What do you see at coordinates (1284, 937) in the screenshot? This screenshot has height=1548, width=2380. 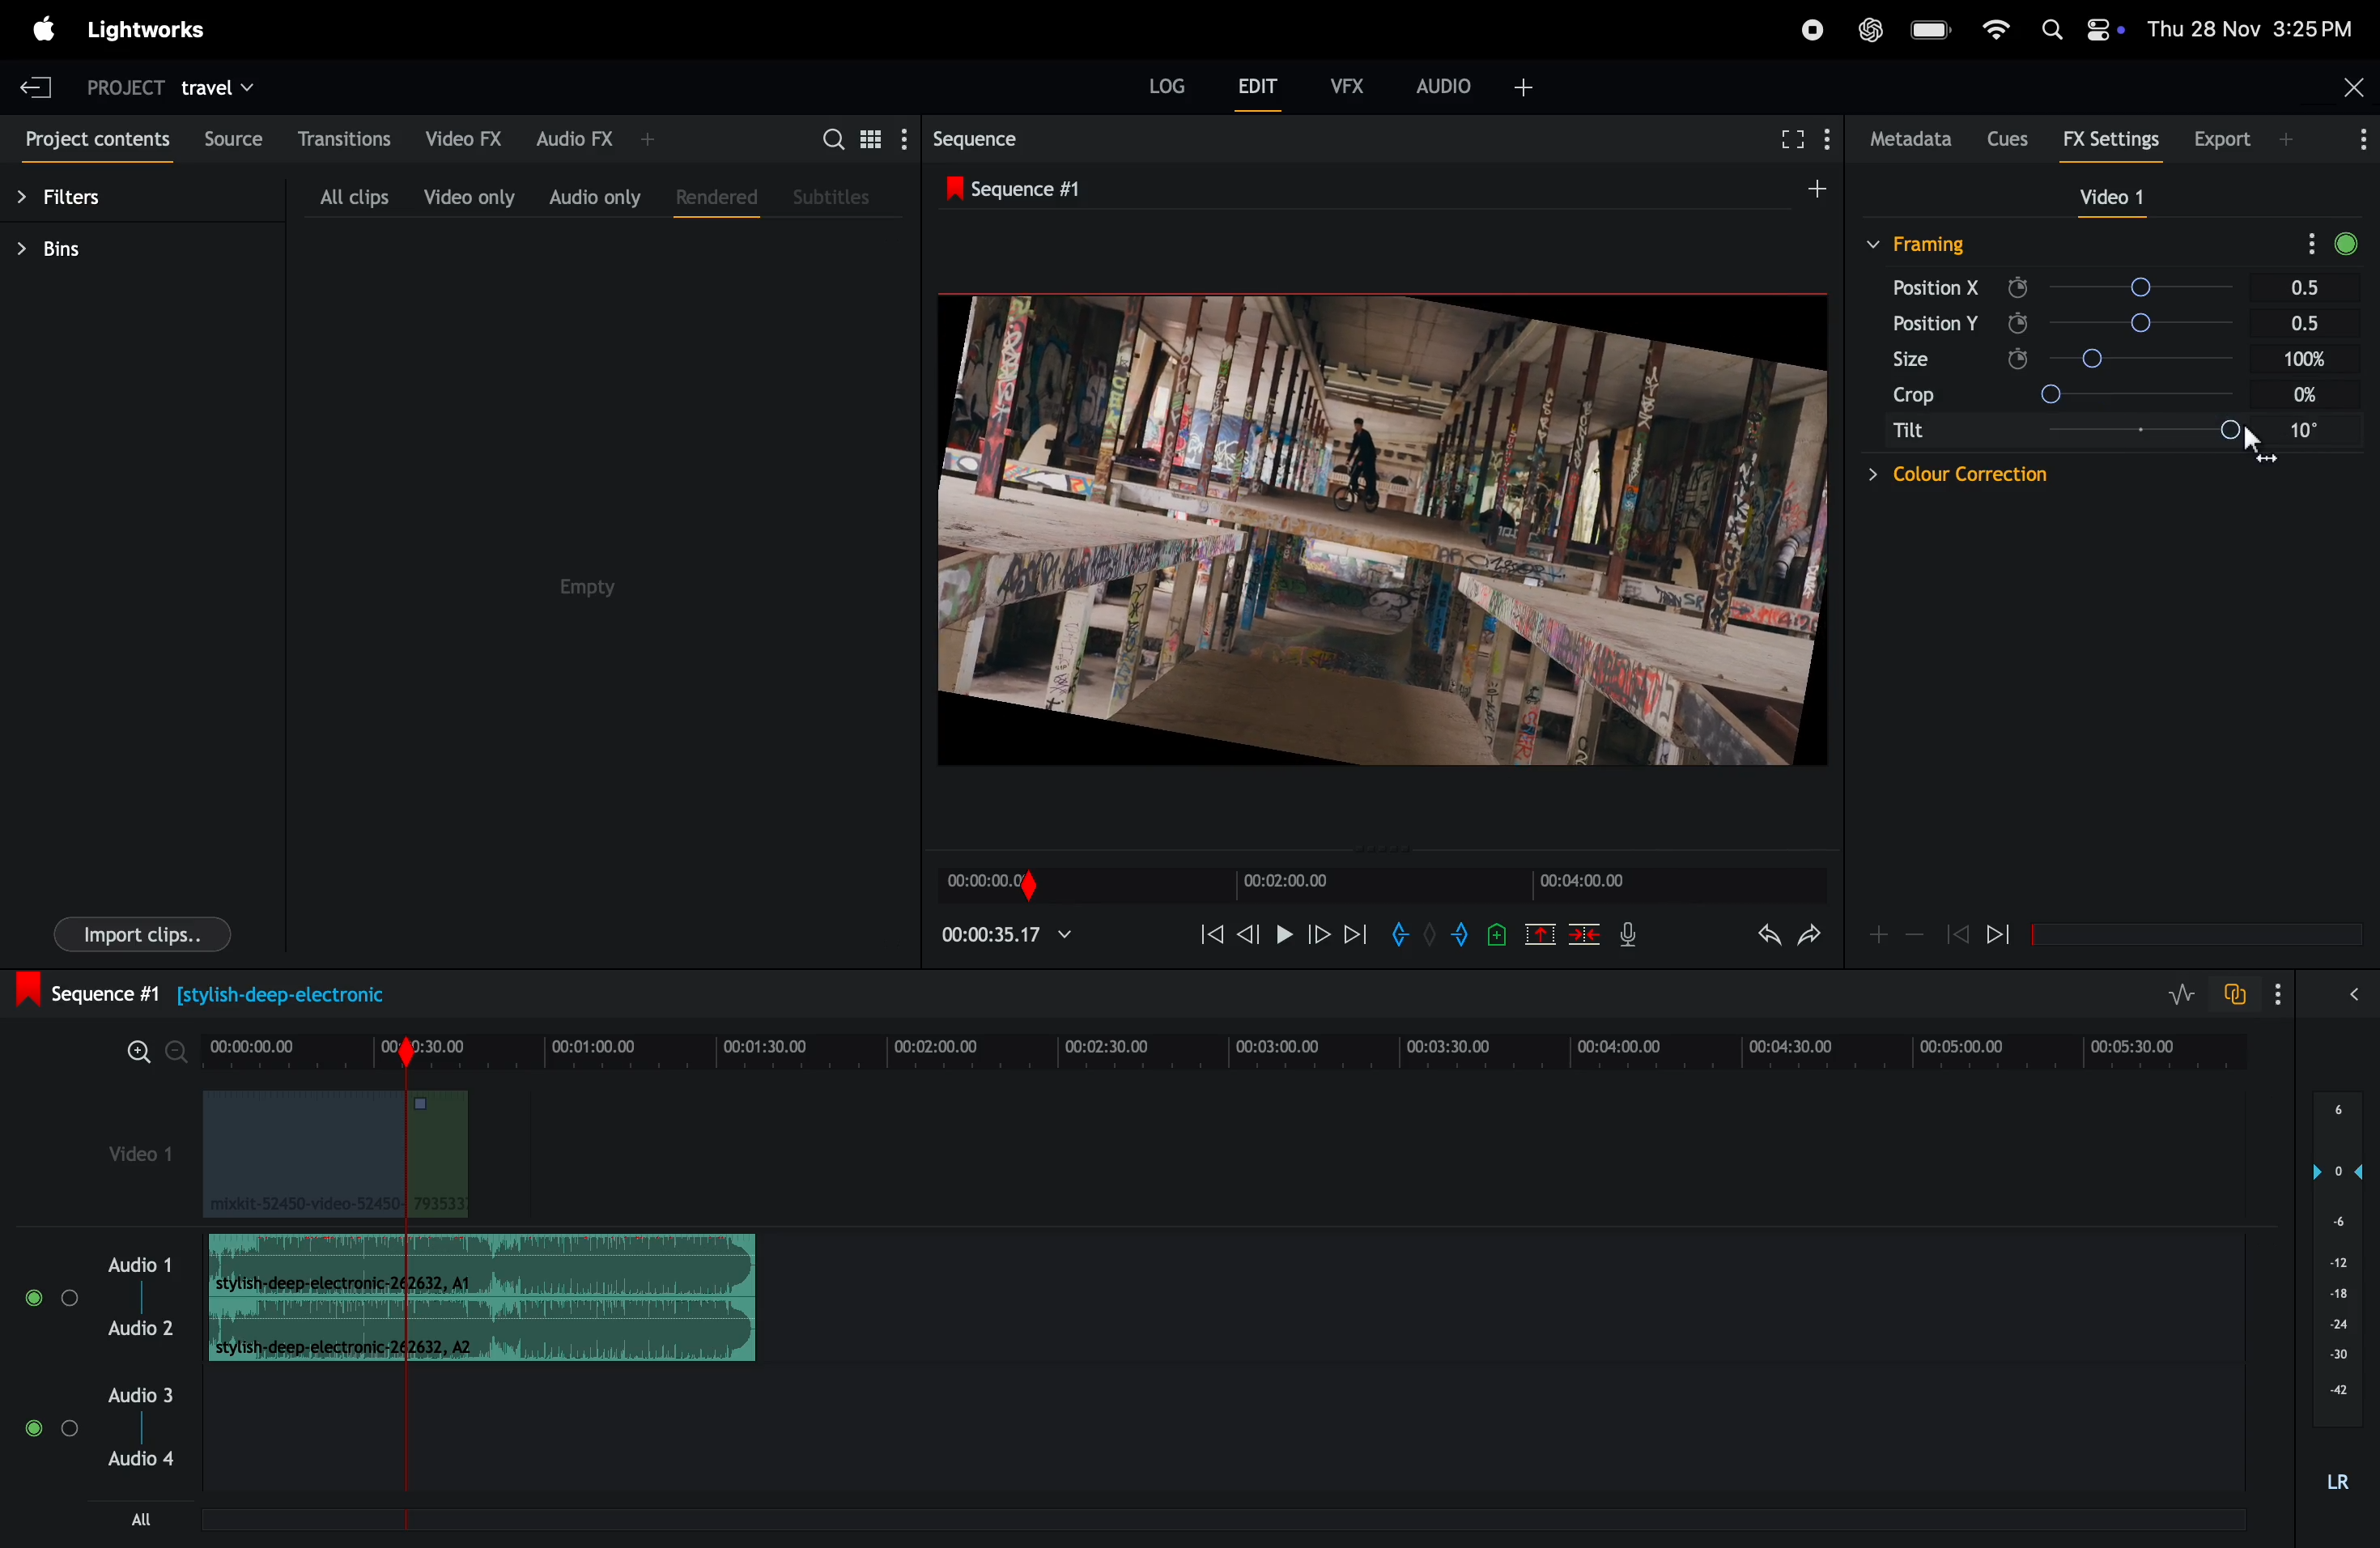 I see `pause ` at bounding box center [1284, 937].